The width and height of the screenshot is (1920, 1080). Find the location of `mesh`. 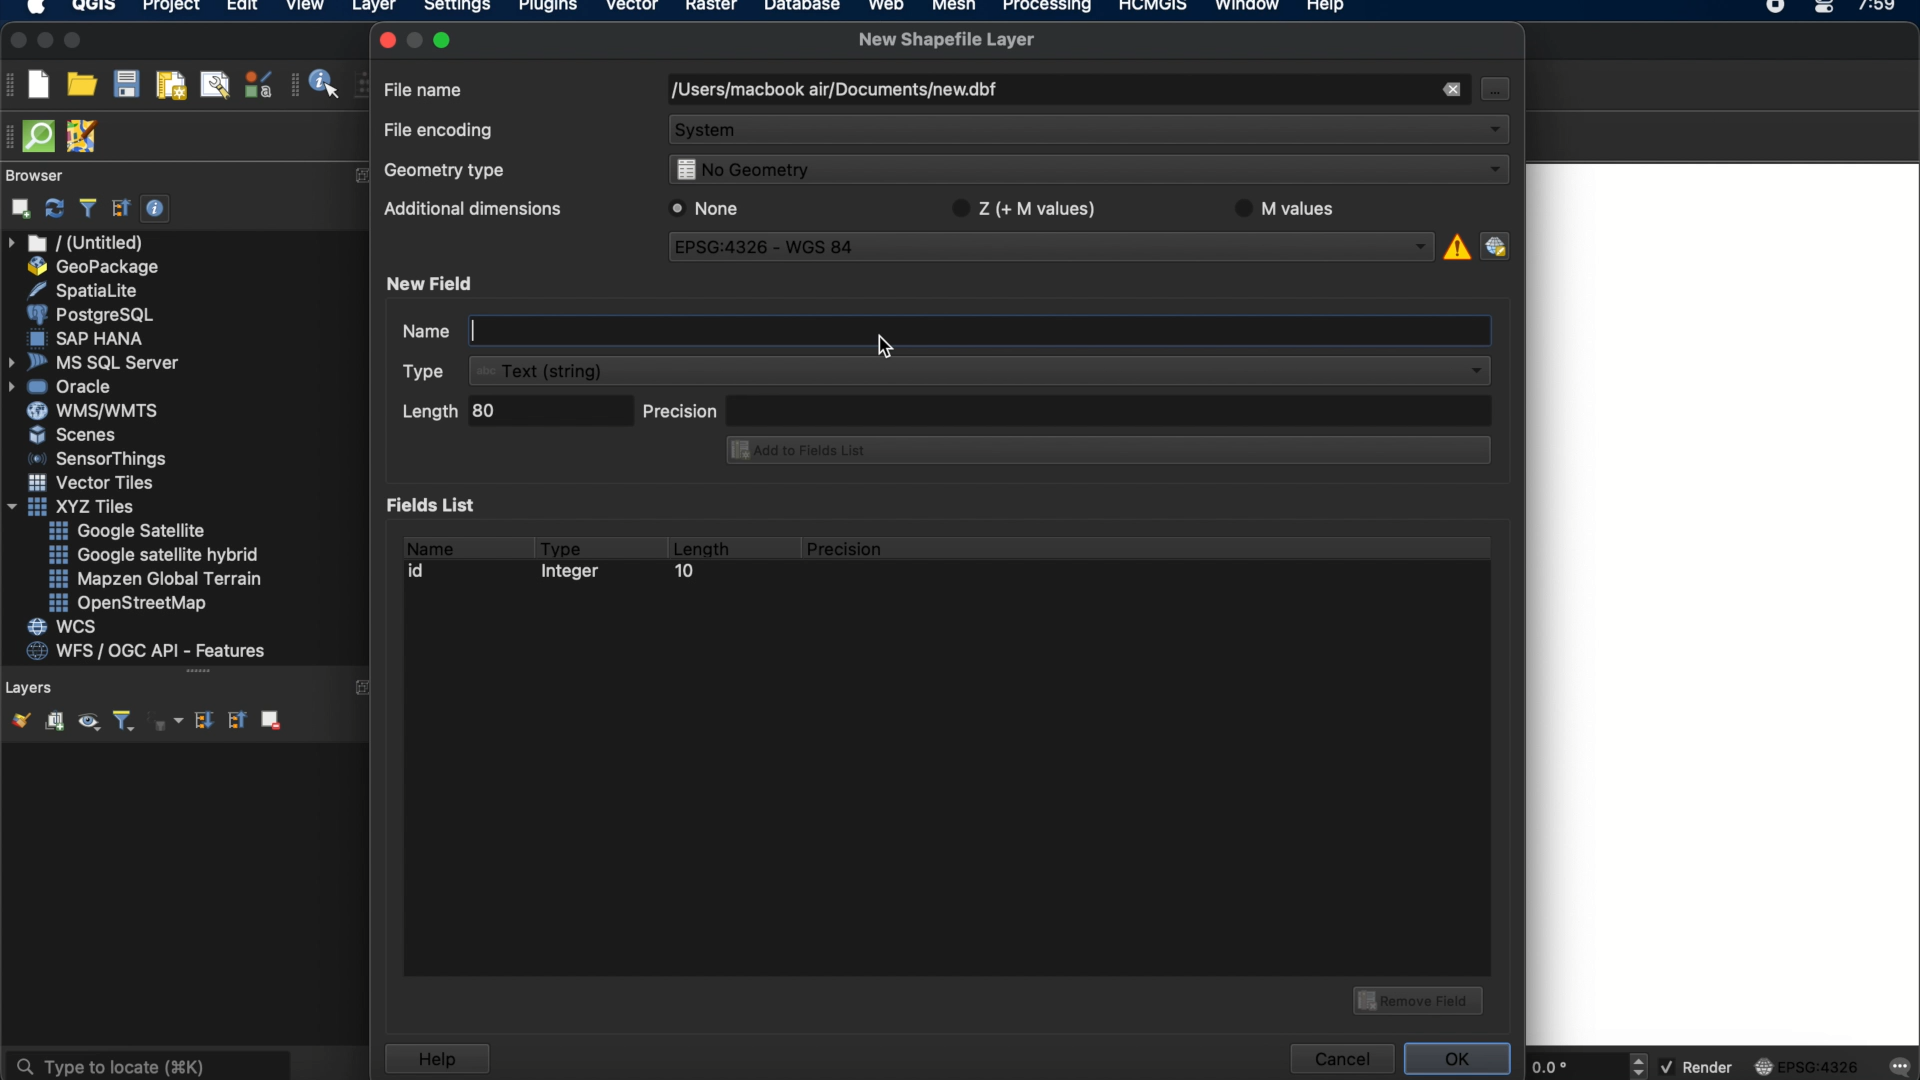

mesh is located at coordinates (954, 8).